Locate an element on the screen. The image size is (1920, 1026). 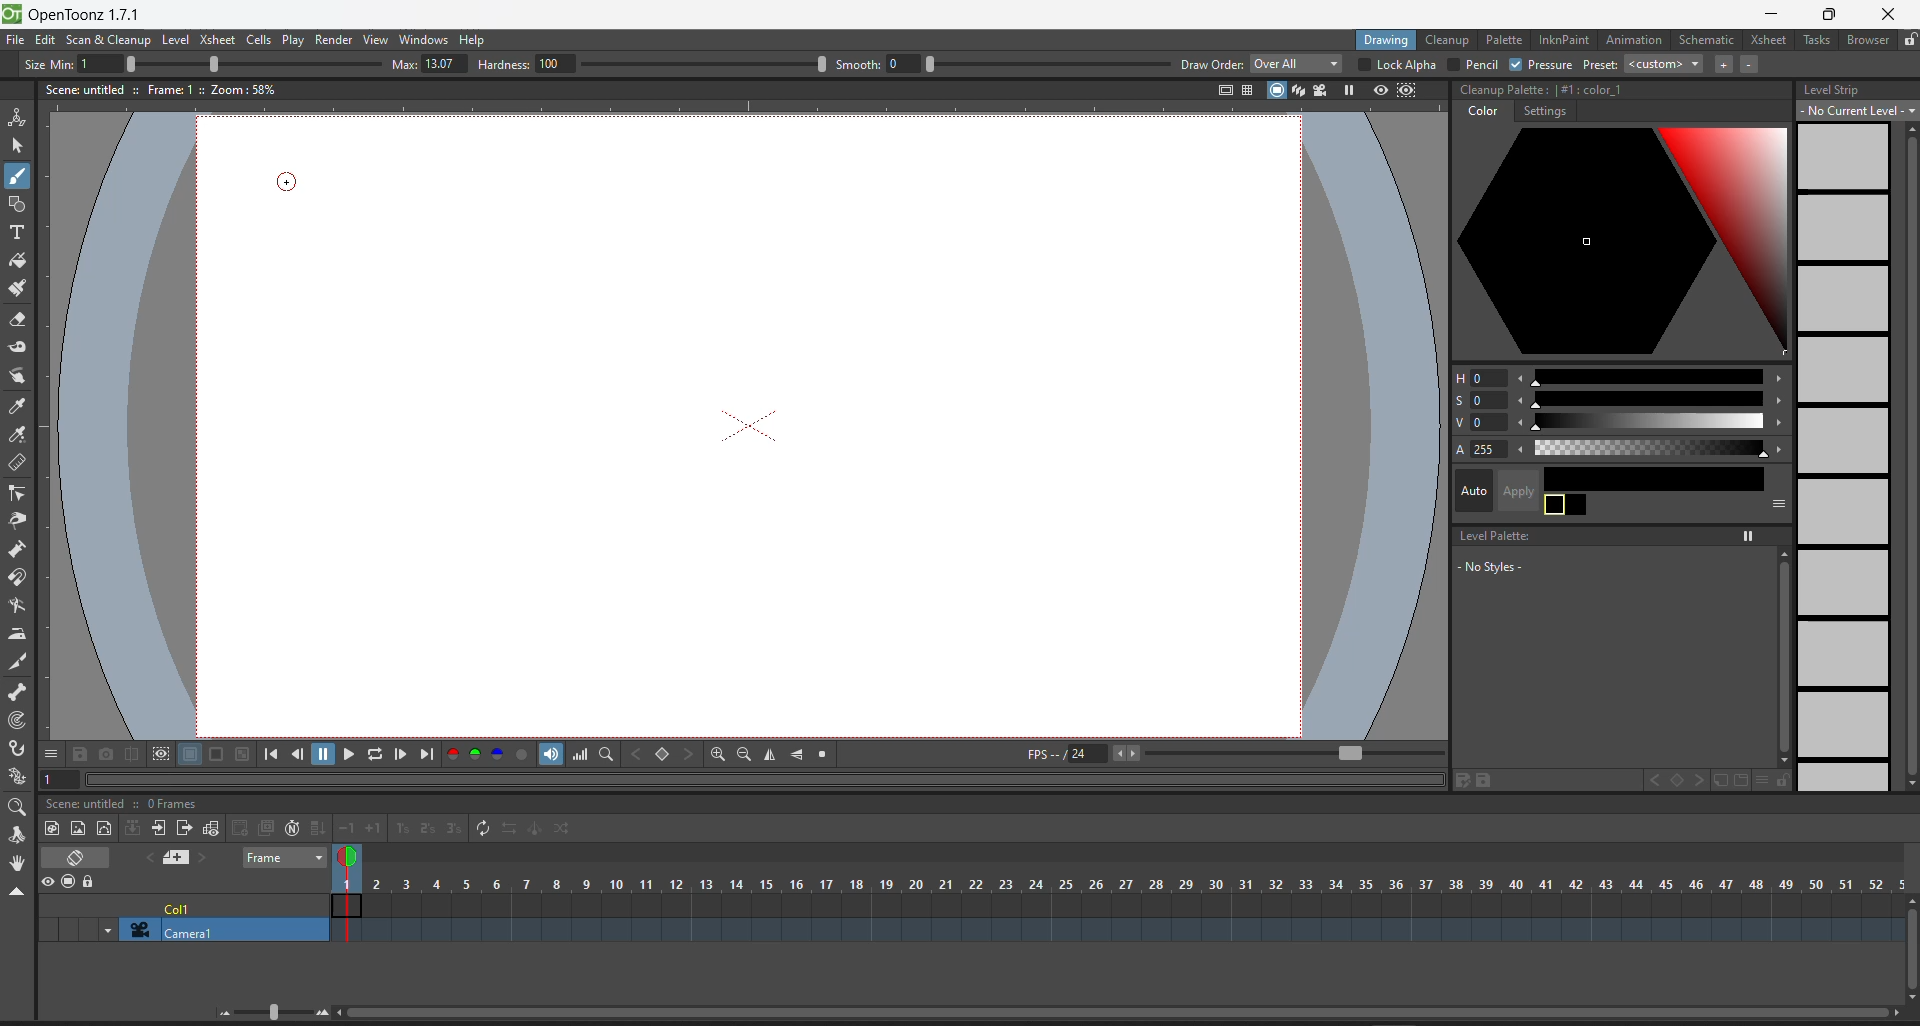
browser is located at coordinates (1868, 40).